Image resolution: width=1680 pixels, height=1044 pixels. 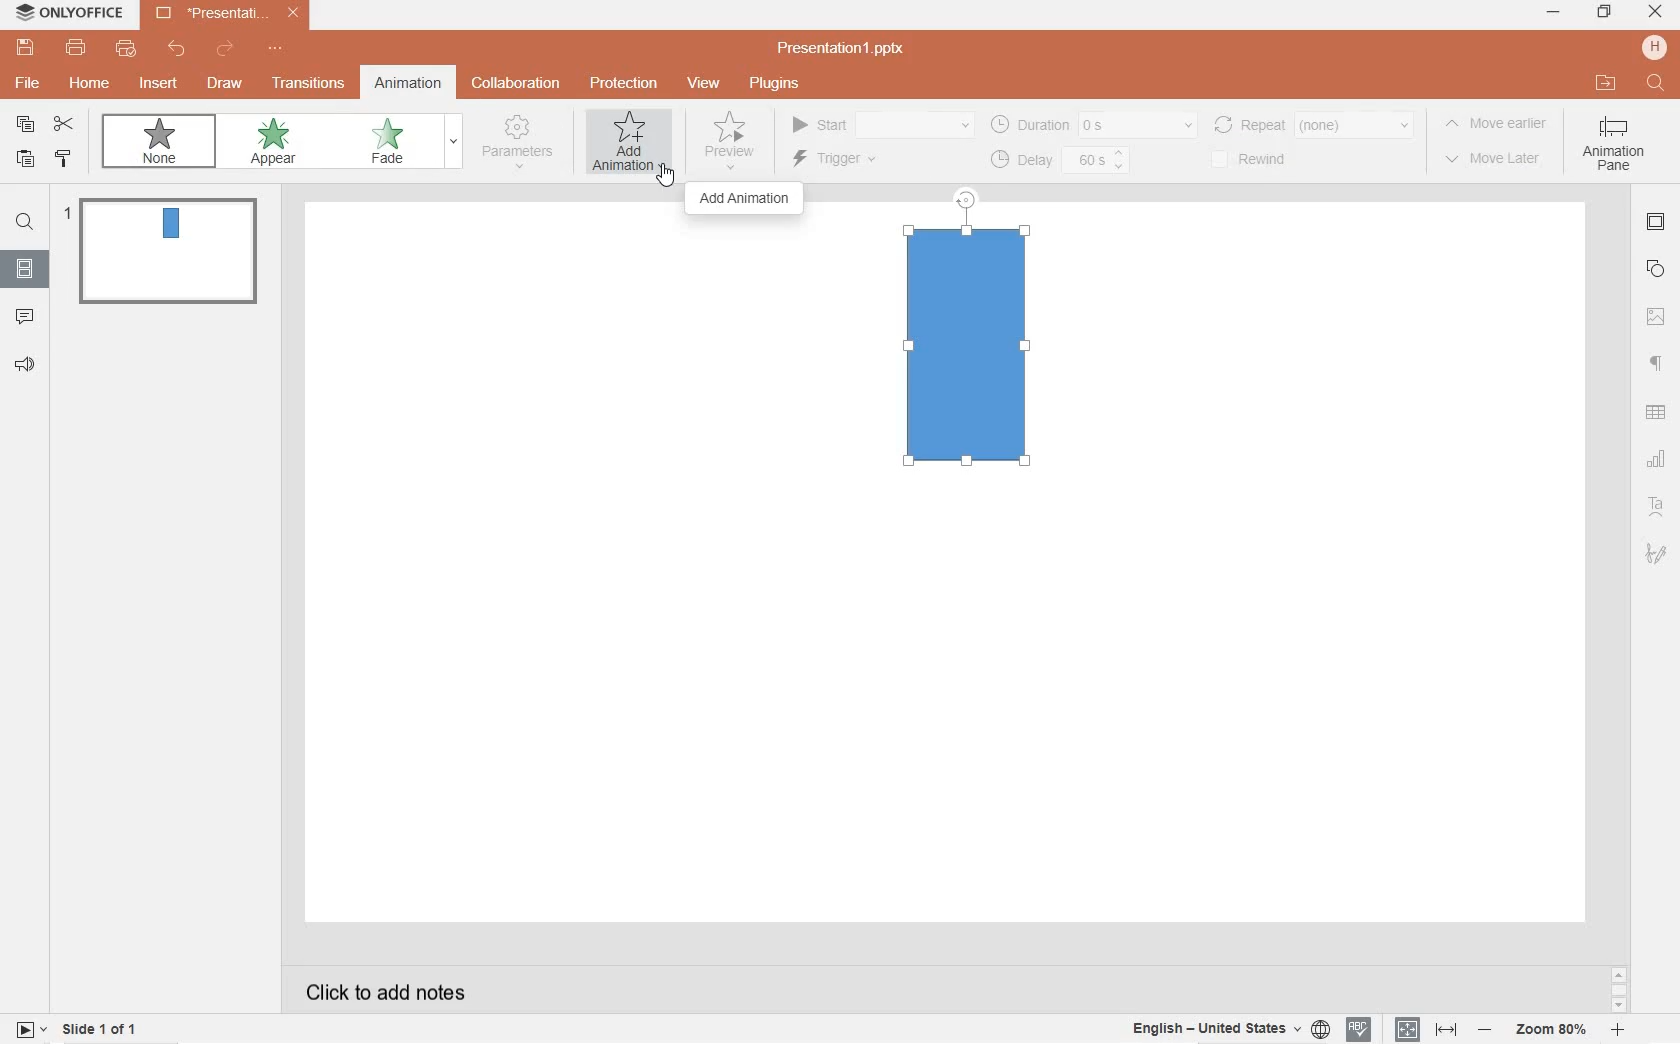 What do you see at coordinates (31, 1028) in the screenshot?
I see `start slide show` at bounding box center [31, 1028].